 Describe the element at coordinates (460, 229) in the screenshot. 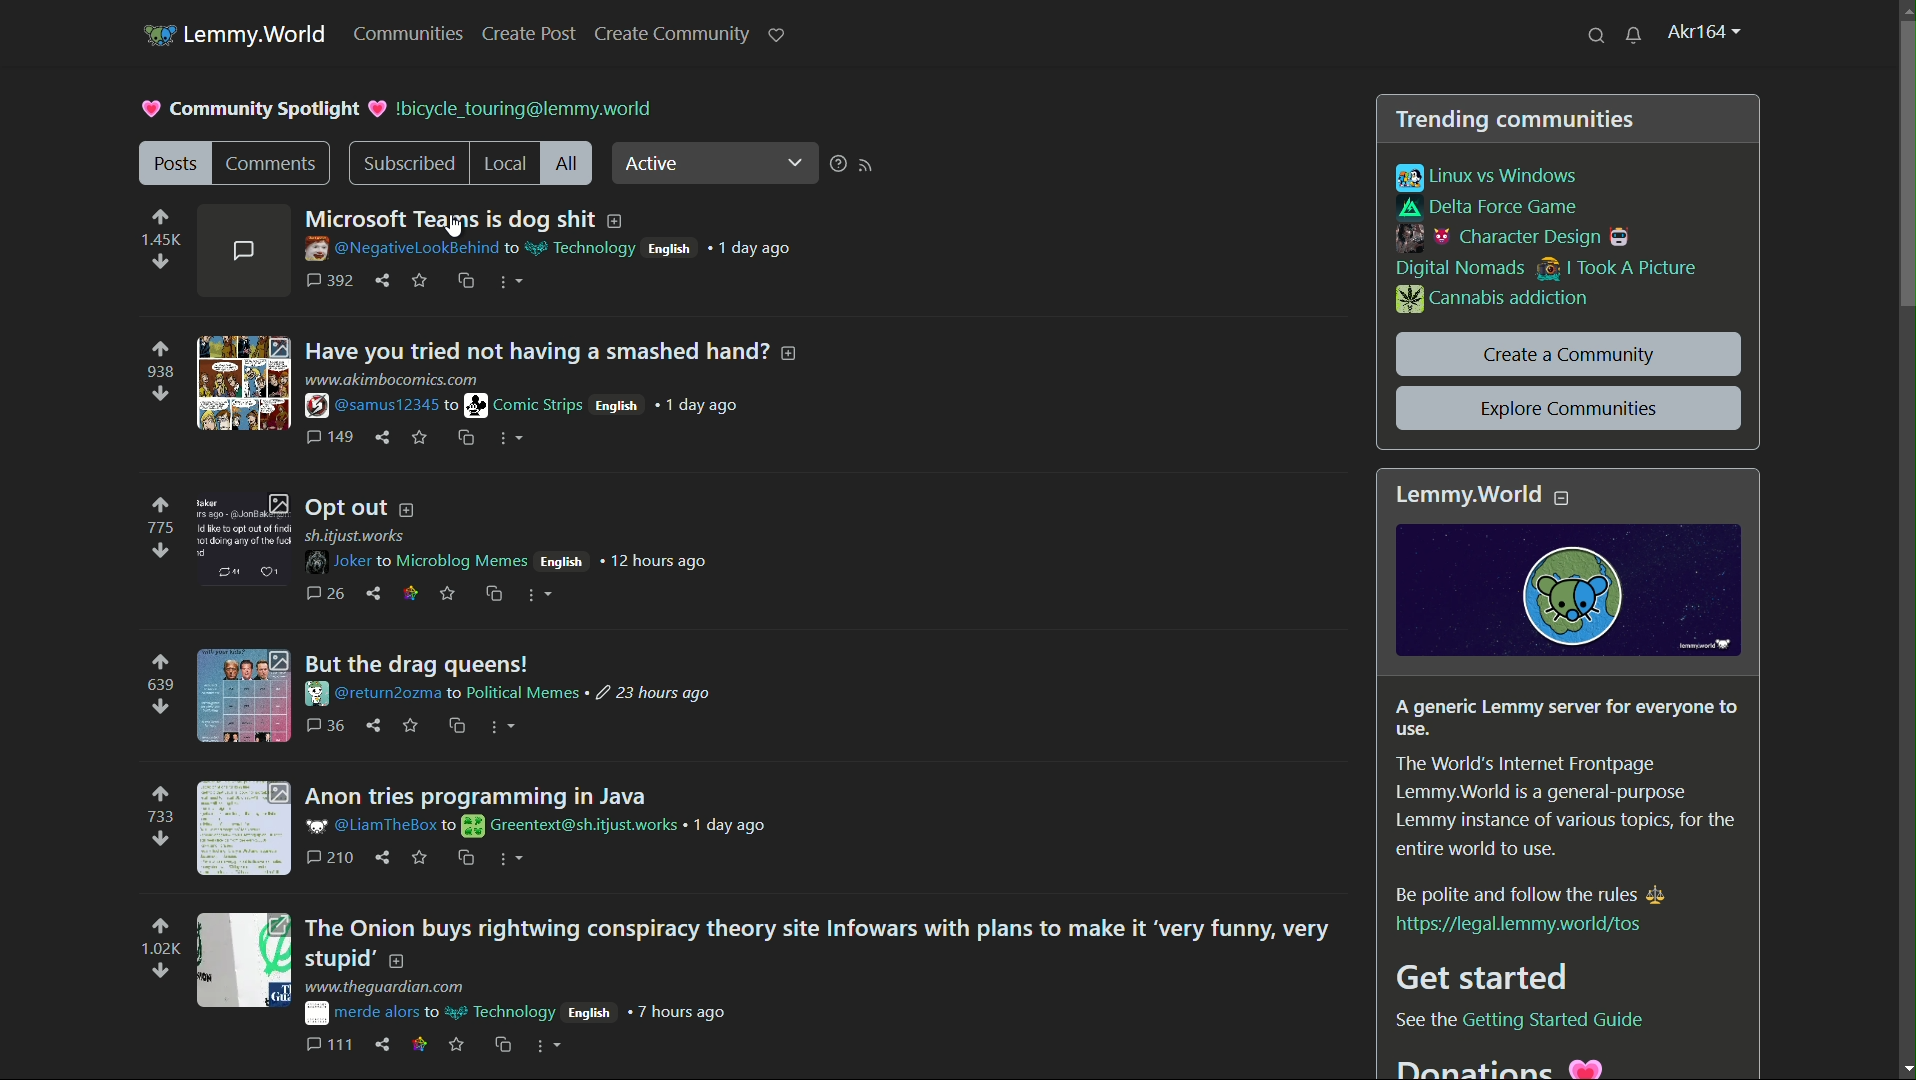

I see `cursor` at that location.